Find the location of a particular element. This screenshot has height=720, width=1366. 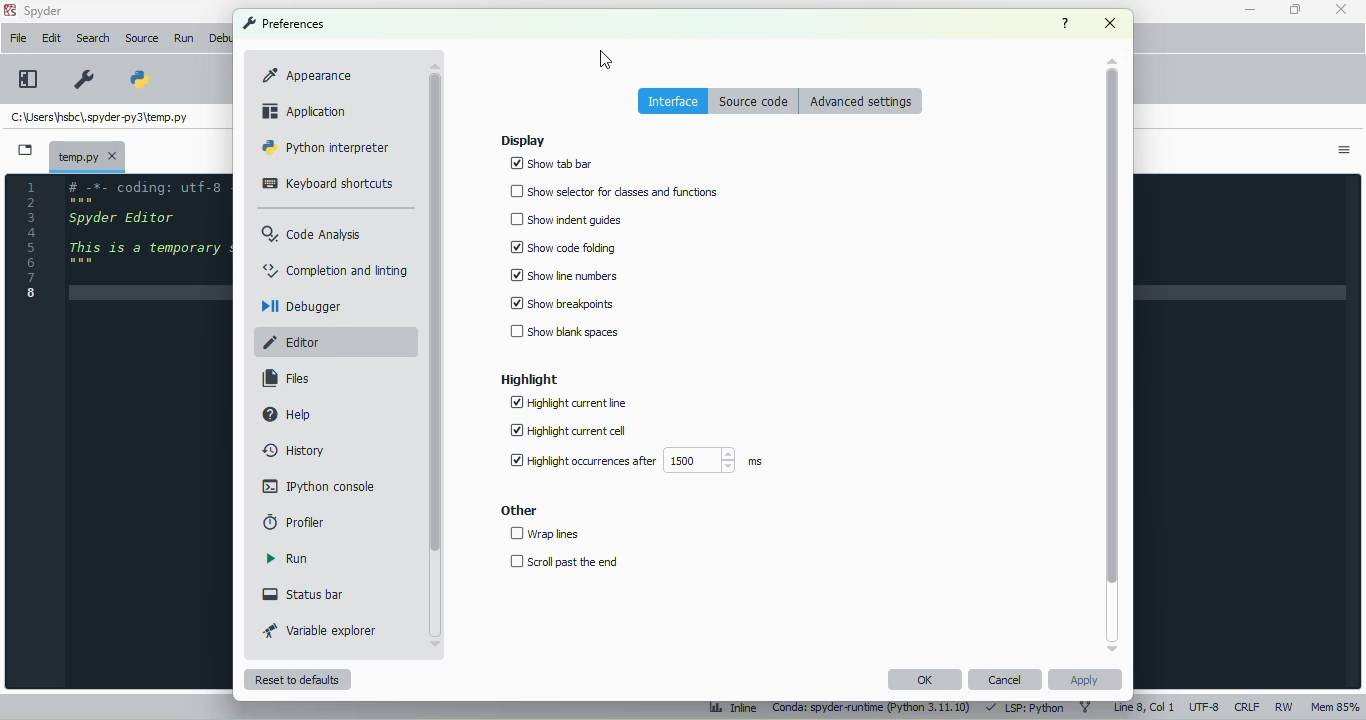

line 8, col 1 is located at coordinates (1144, 707).